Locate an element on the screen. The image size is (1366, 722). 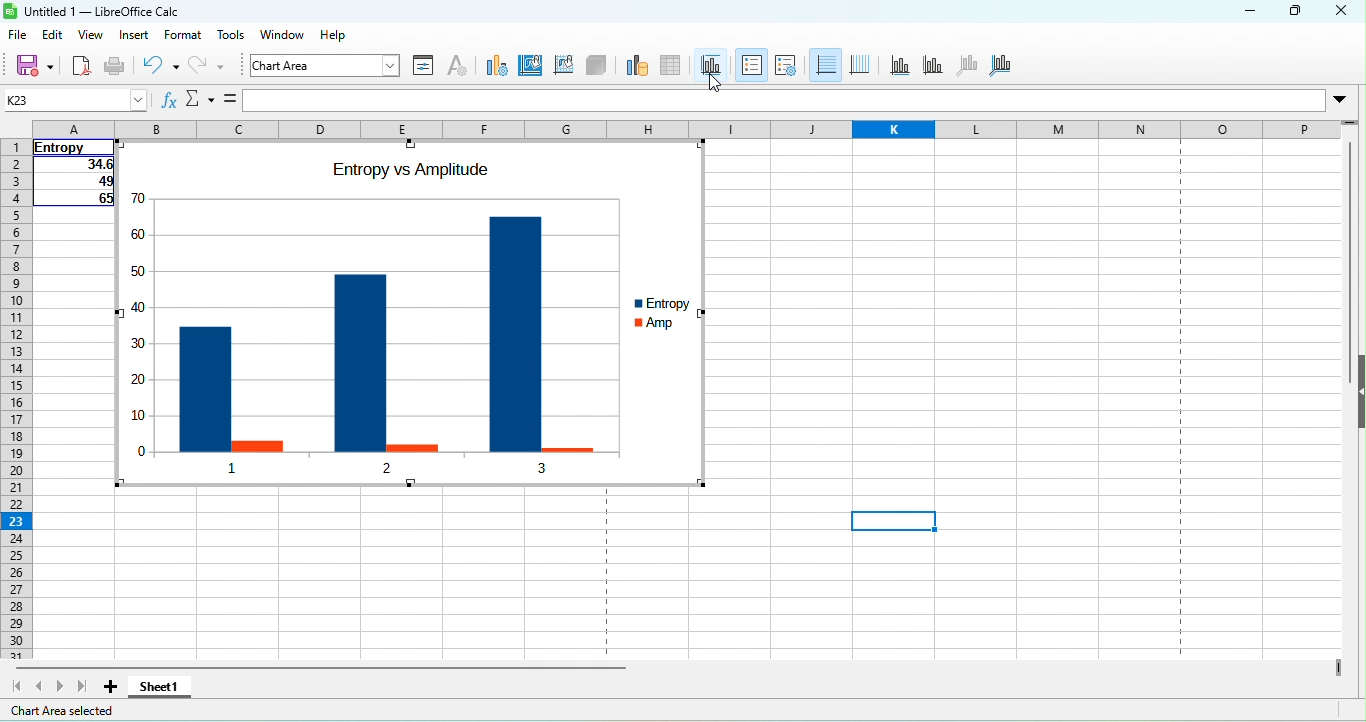
legend is located at coordinates (787, 66).